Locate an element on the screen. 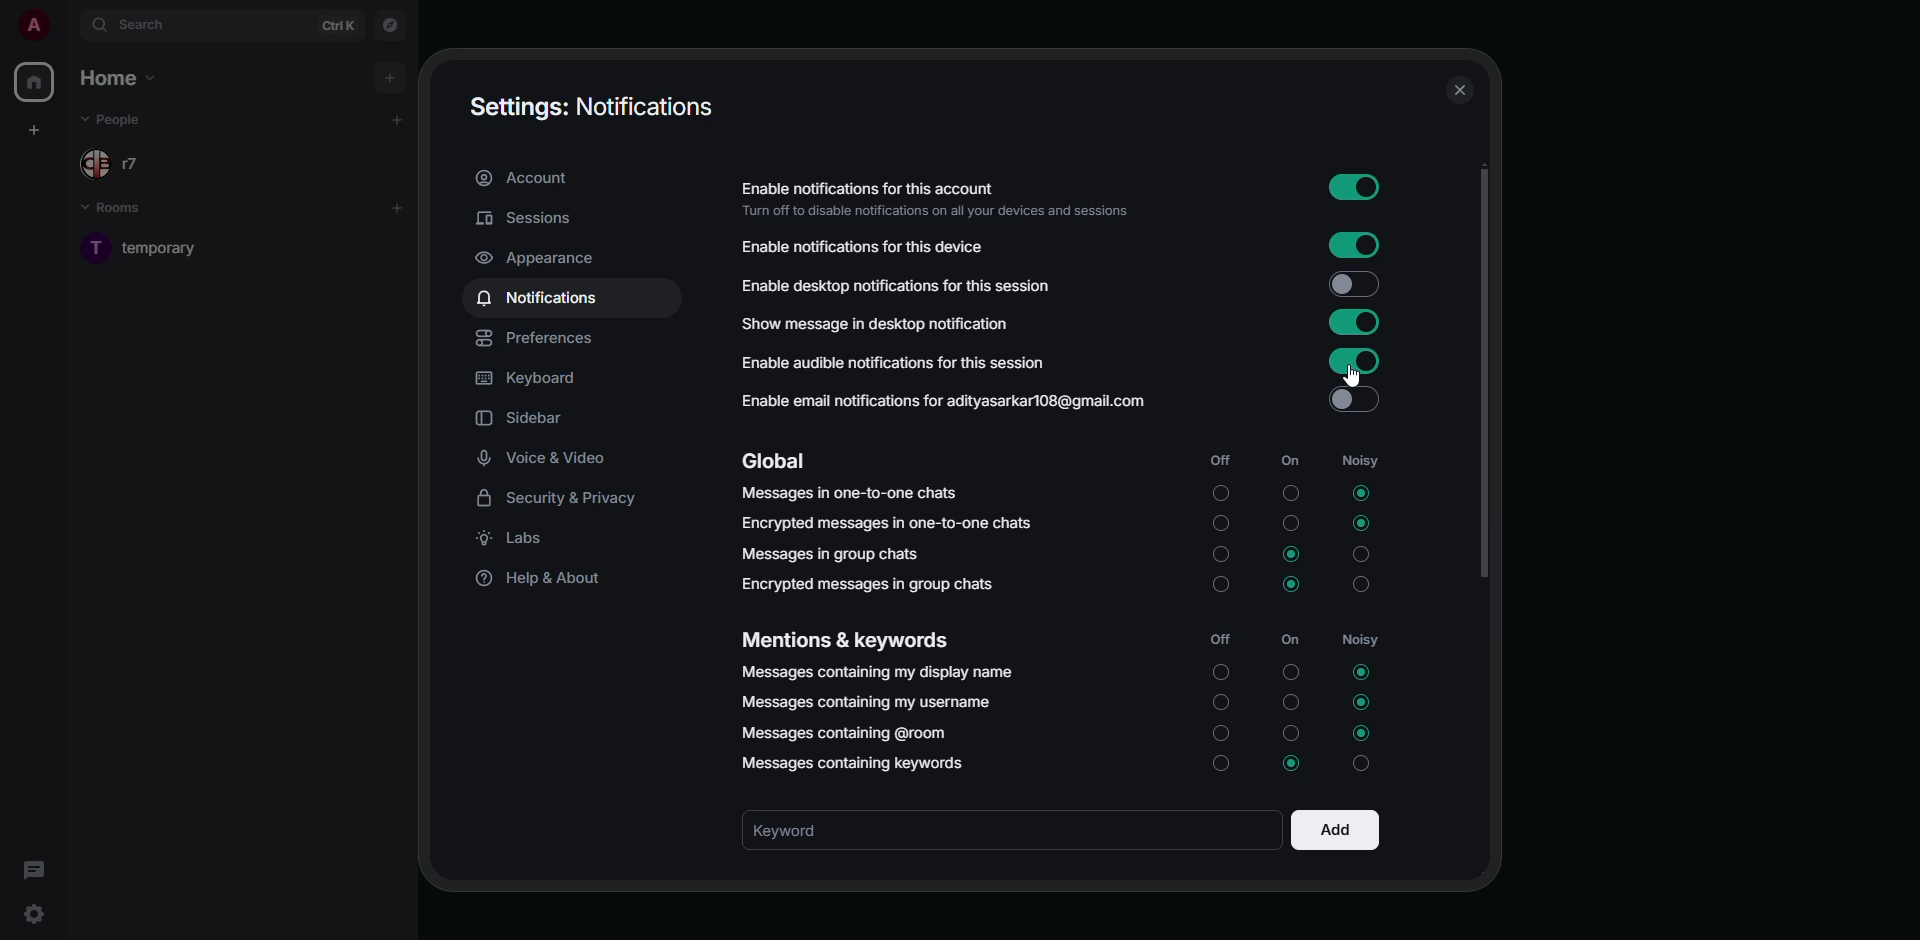 The width and height of the screenshot is (1920, 940). off is located at coordinates (1218, 555).